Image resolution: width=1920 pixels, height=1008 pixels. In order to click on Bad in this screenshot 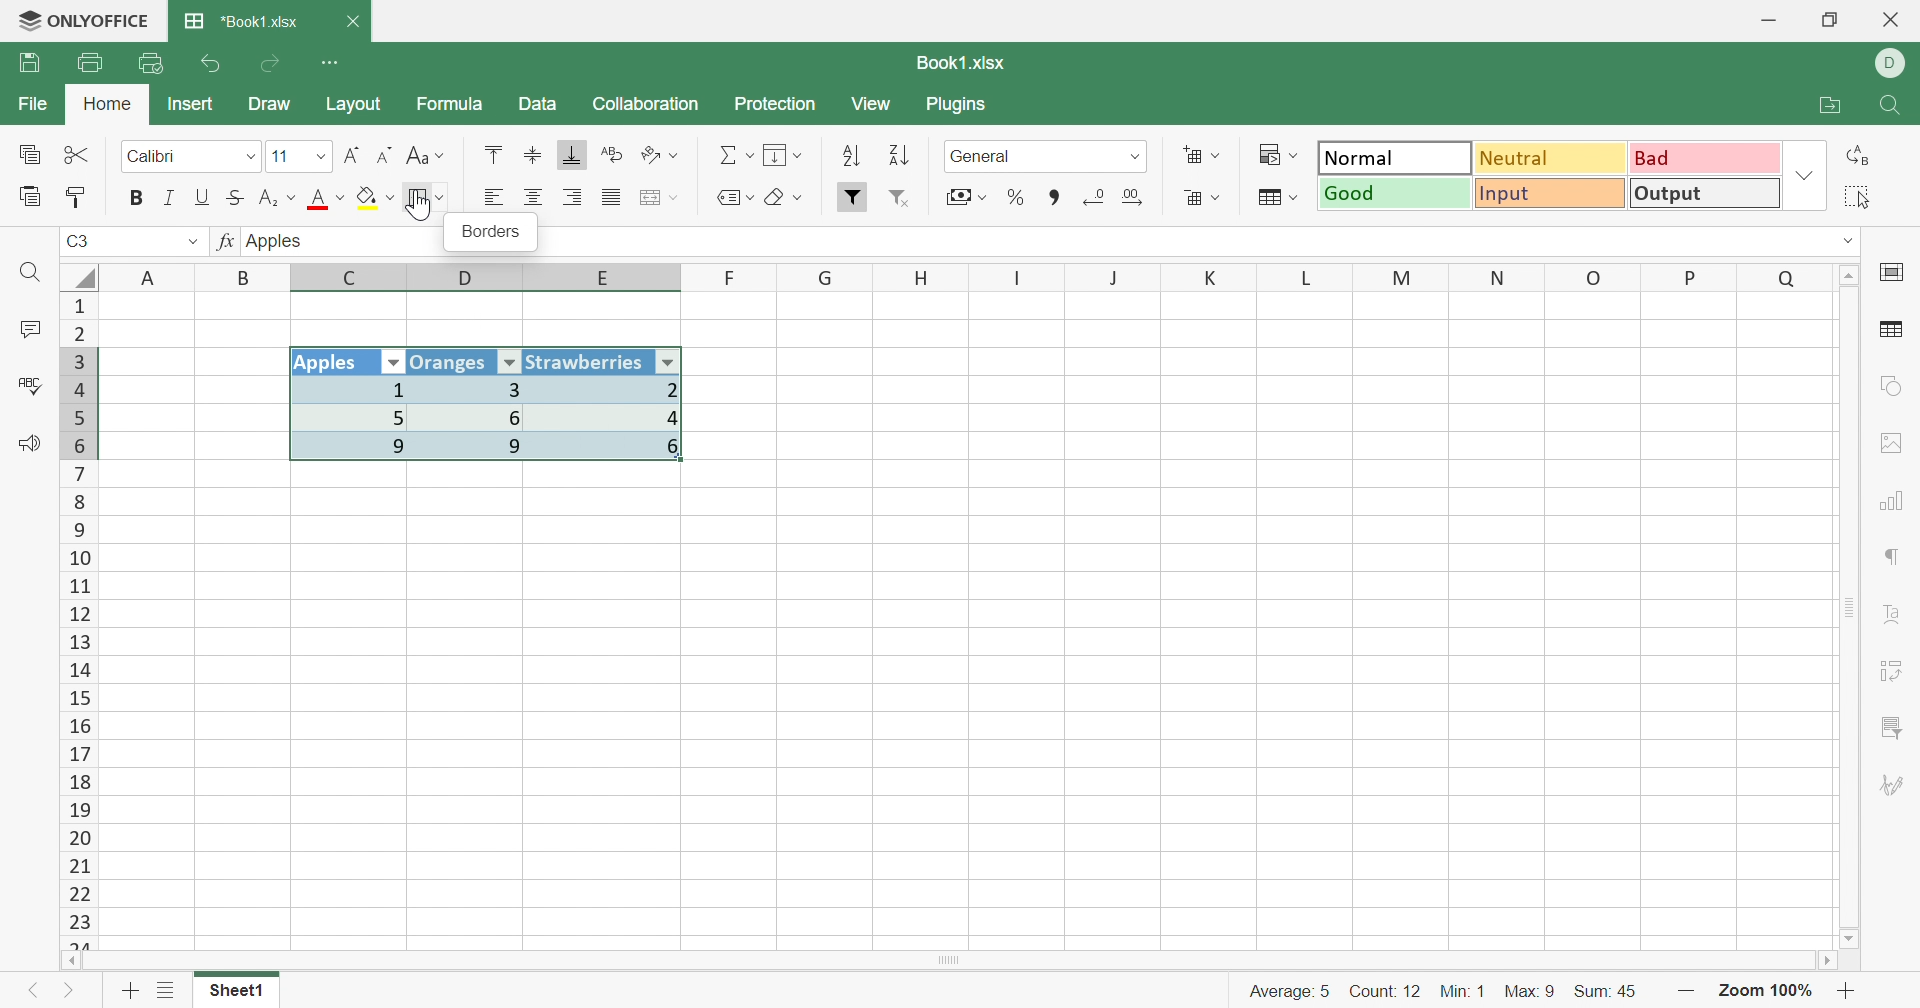, I will do `click(1701, 158)`.